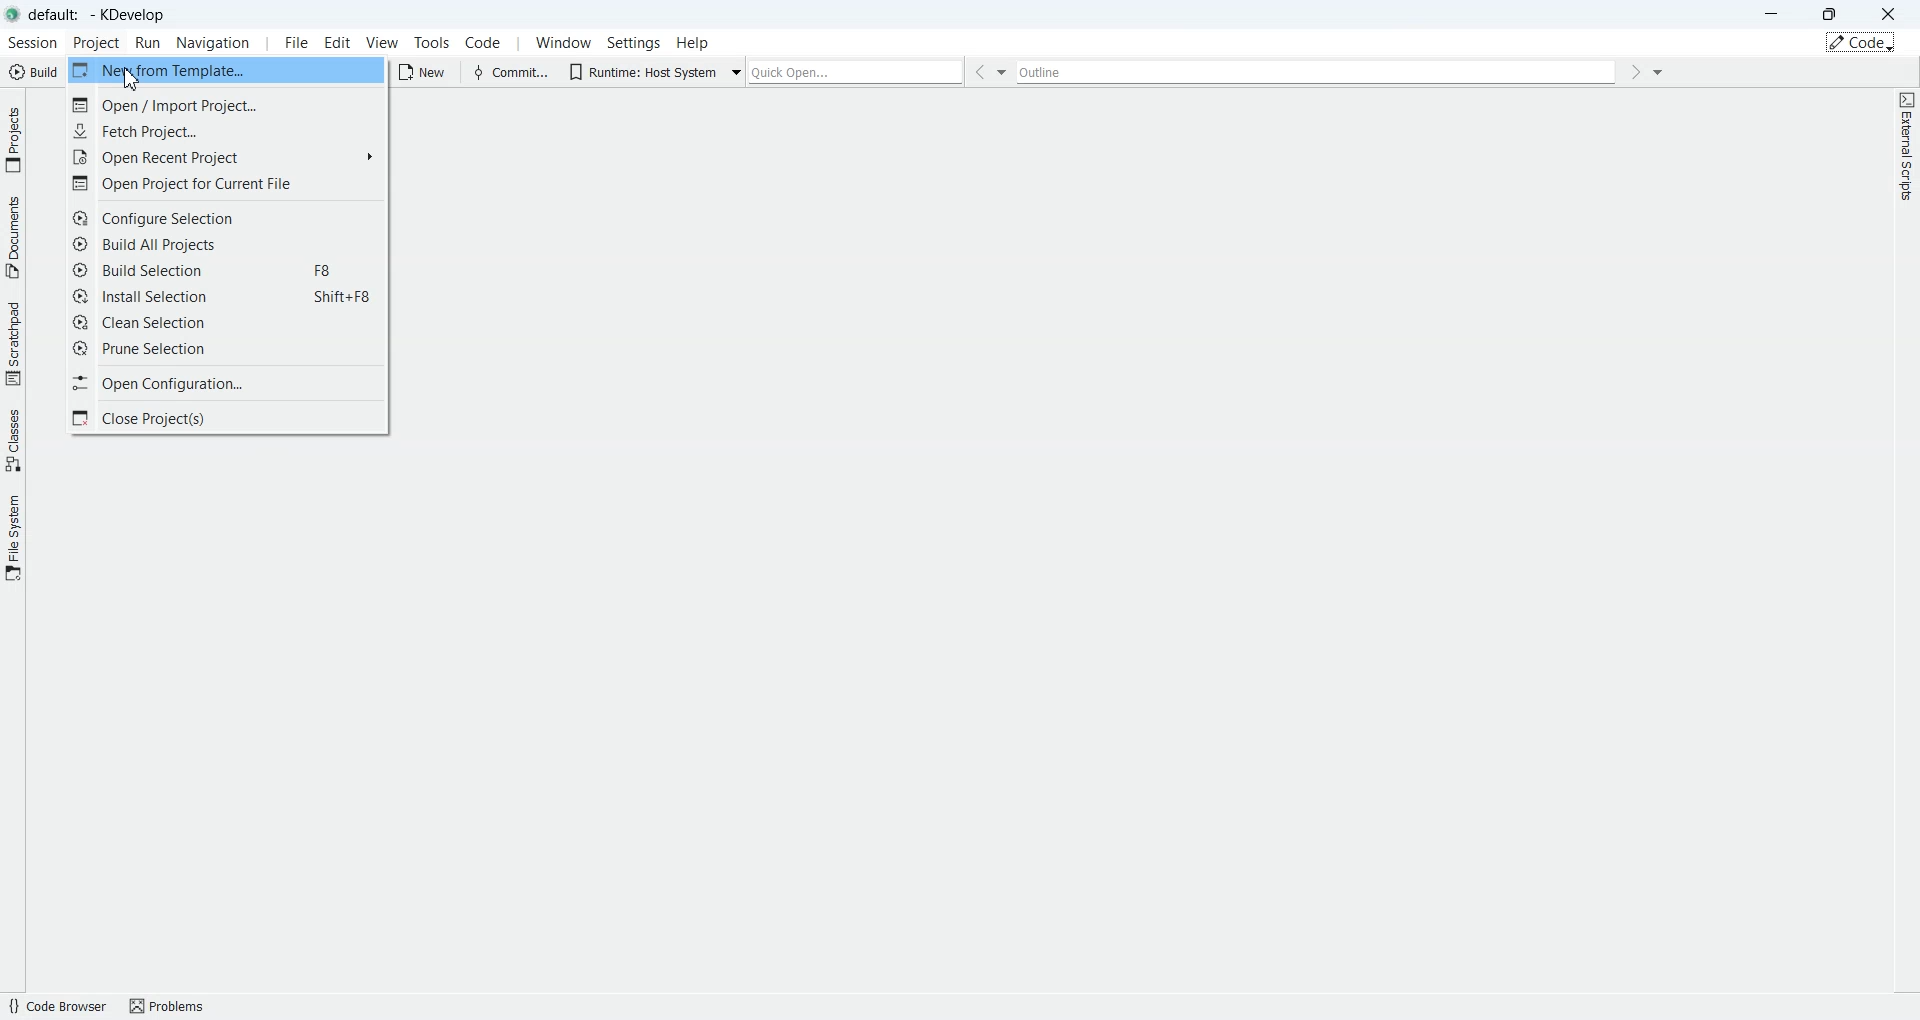  Describe the element at coordinates (31, 43) in the screenshot. I see `Session` at that location.